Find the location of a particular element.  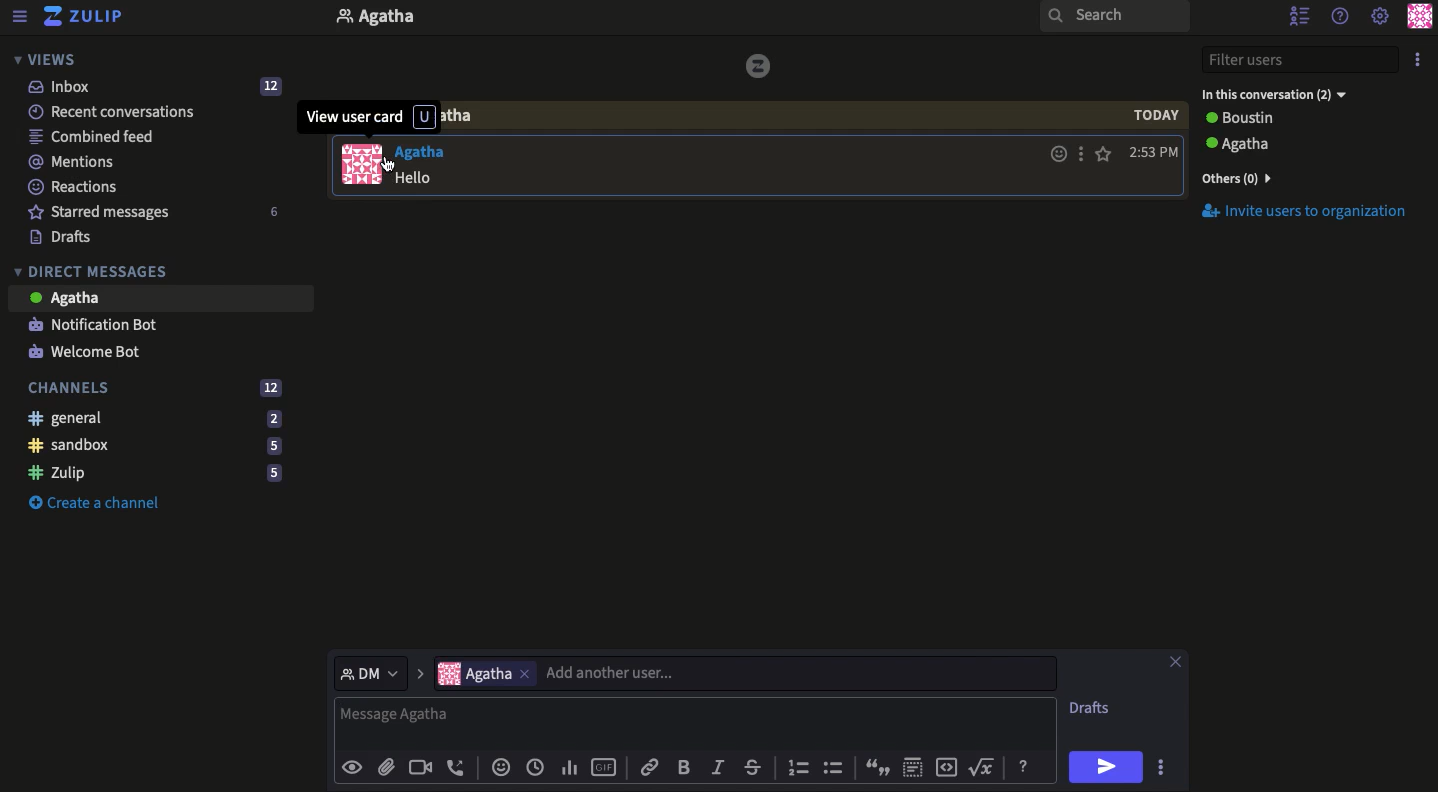

User is located at coordinates (427, 150).